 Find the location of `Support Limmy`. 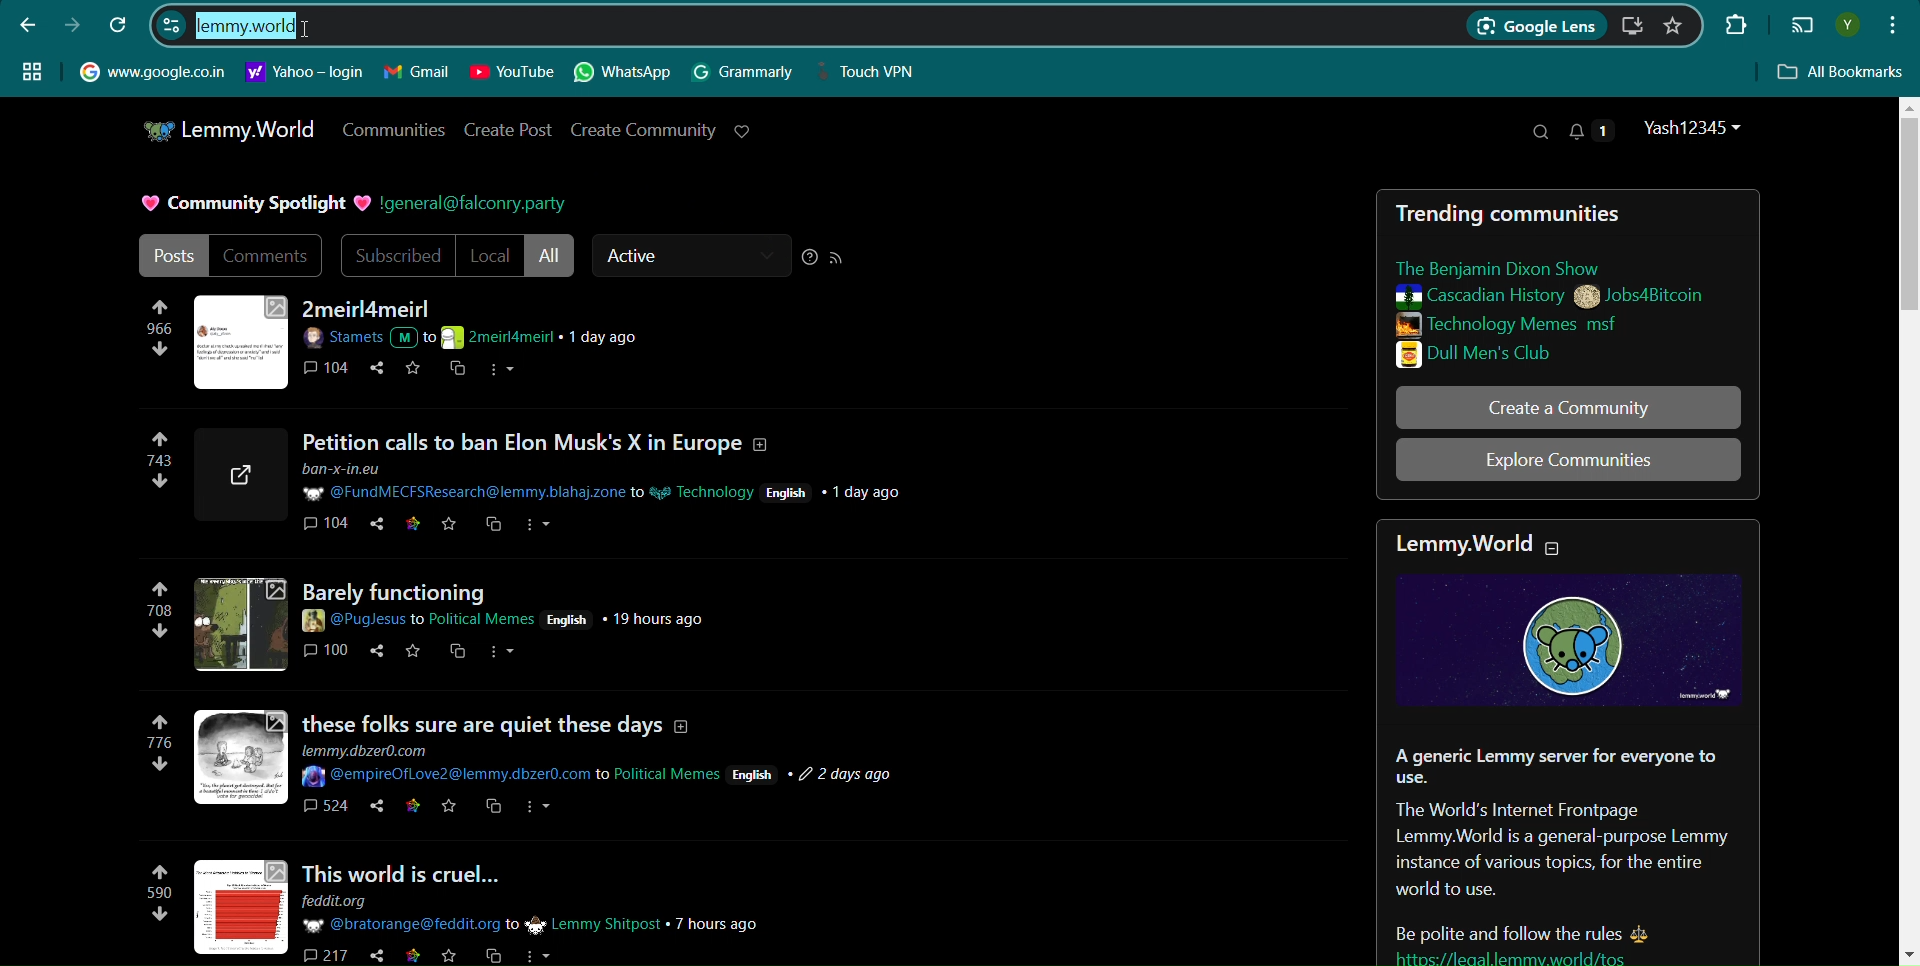

Support Limmy is located at coordinates (743, 131).